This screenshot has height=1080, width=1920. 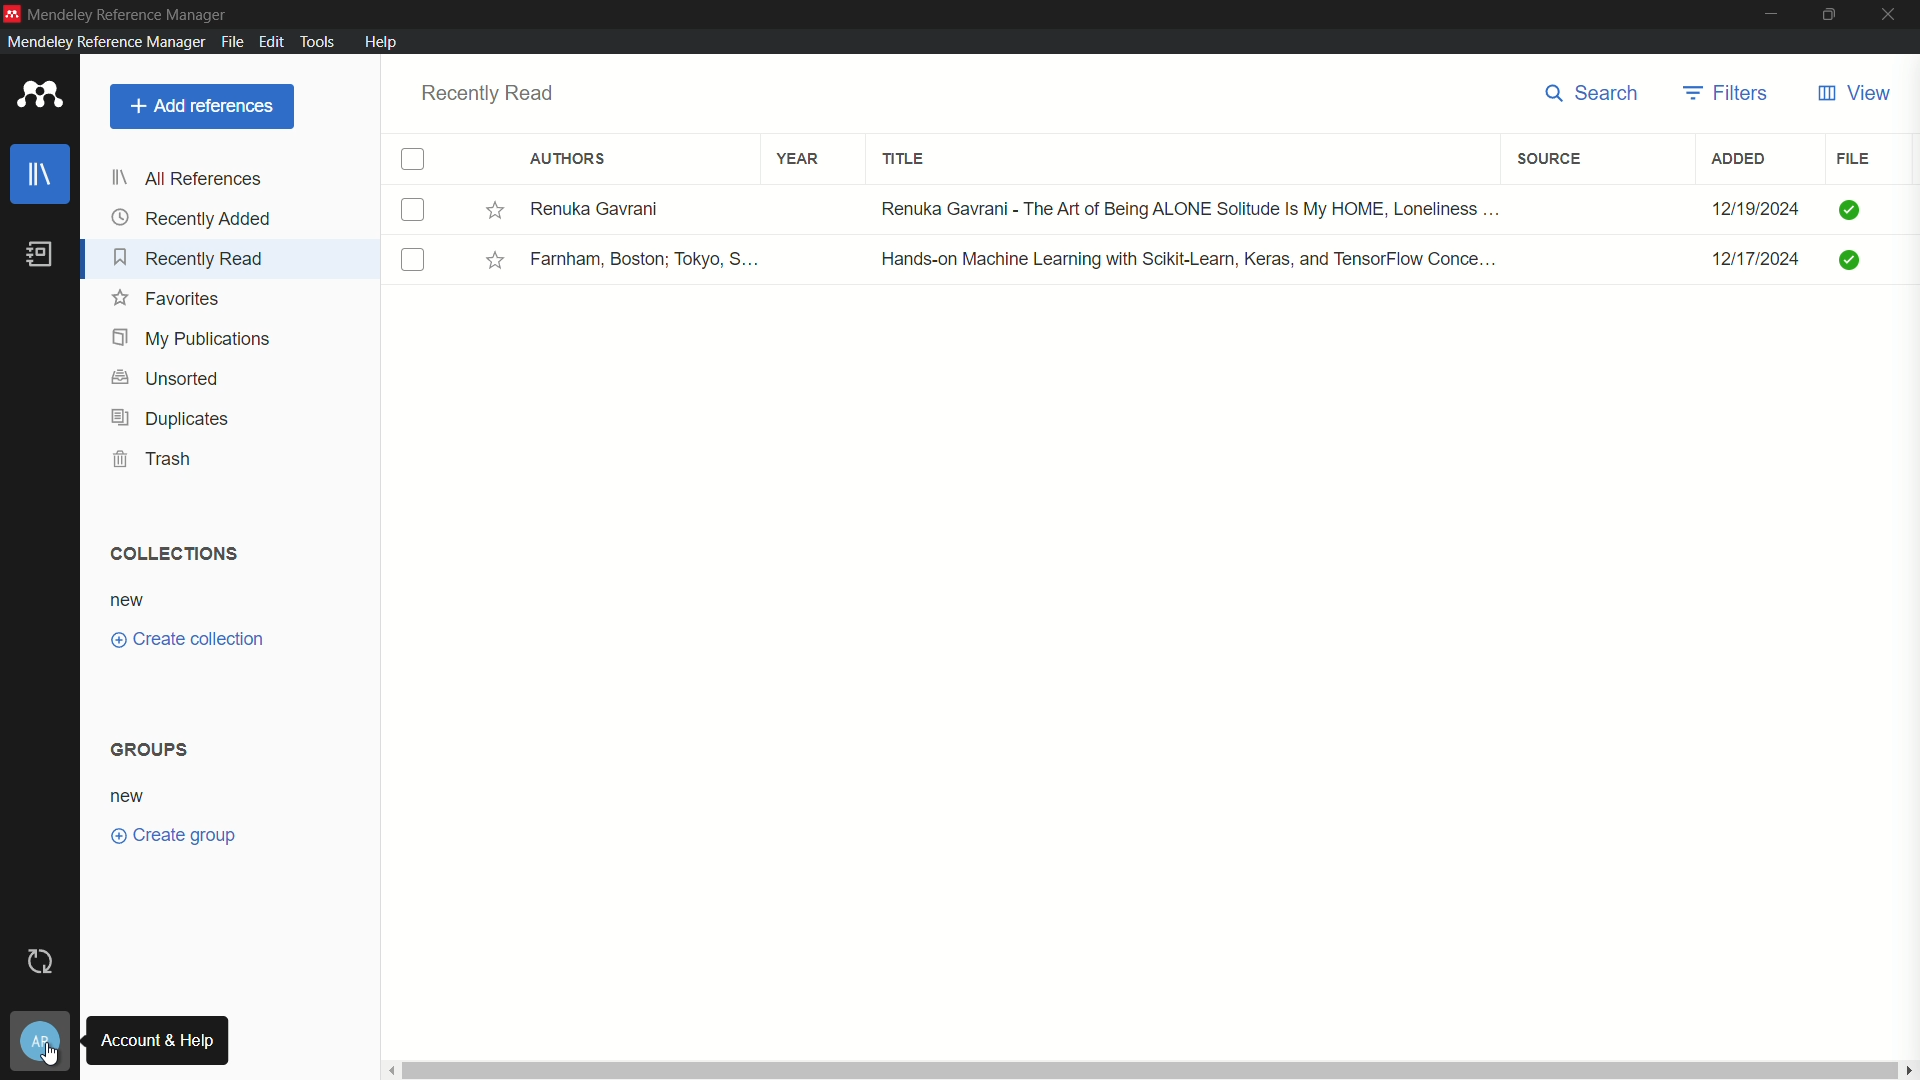 I want to click on create collection, so click(x=184, y=639).